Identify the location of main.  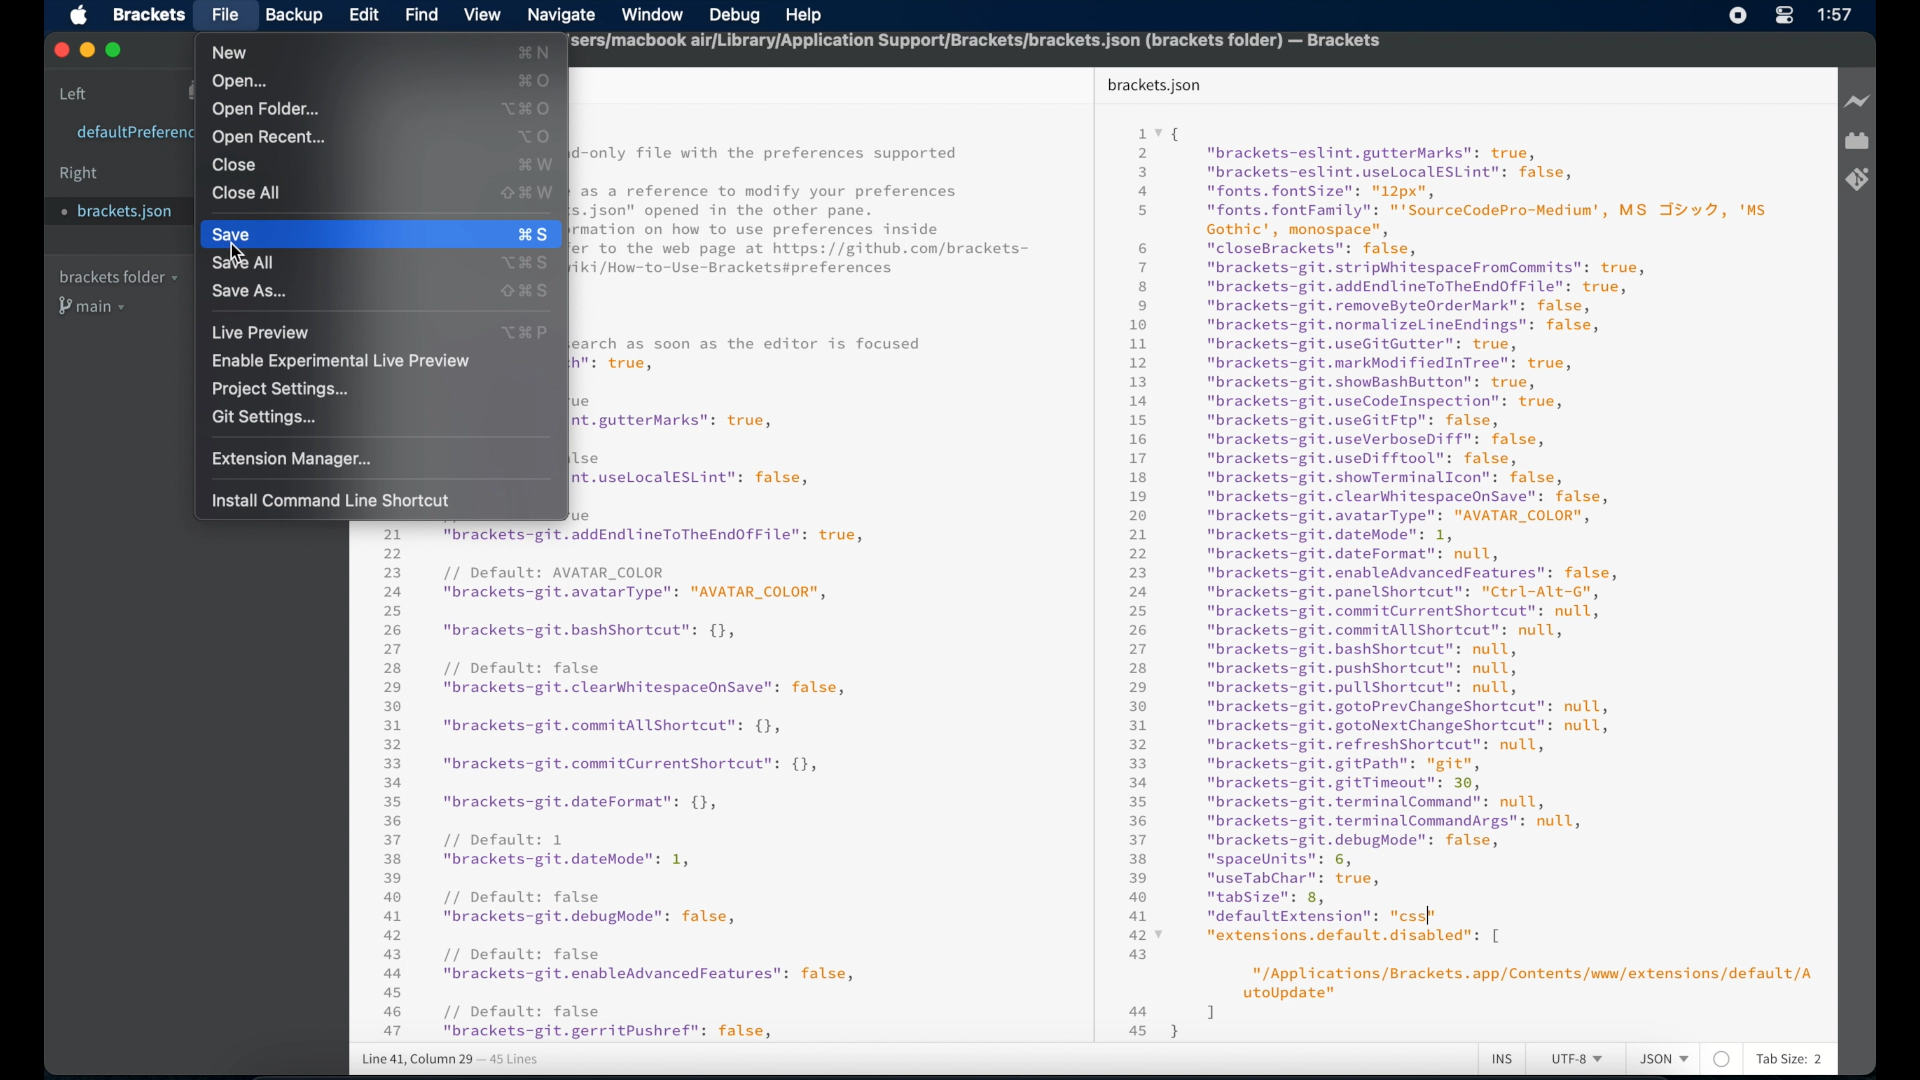
(95, 306).